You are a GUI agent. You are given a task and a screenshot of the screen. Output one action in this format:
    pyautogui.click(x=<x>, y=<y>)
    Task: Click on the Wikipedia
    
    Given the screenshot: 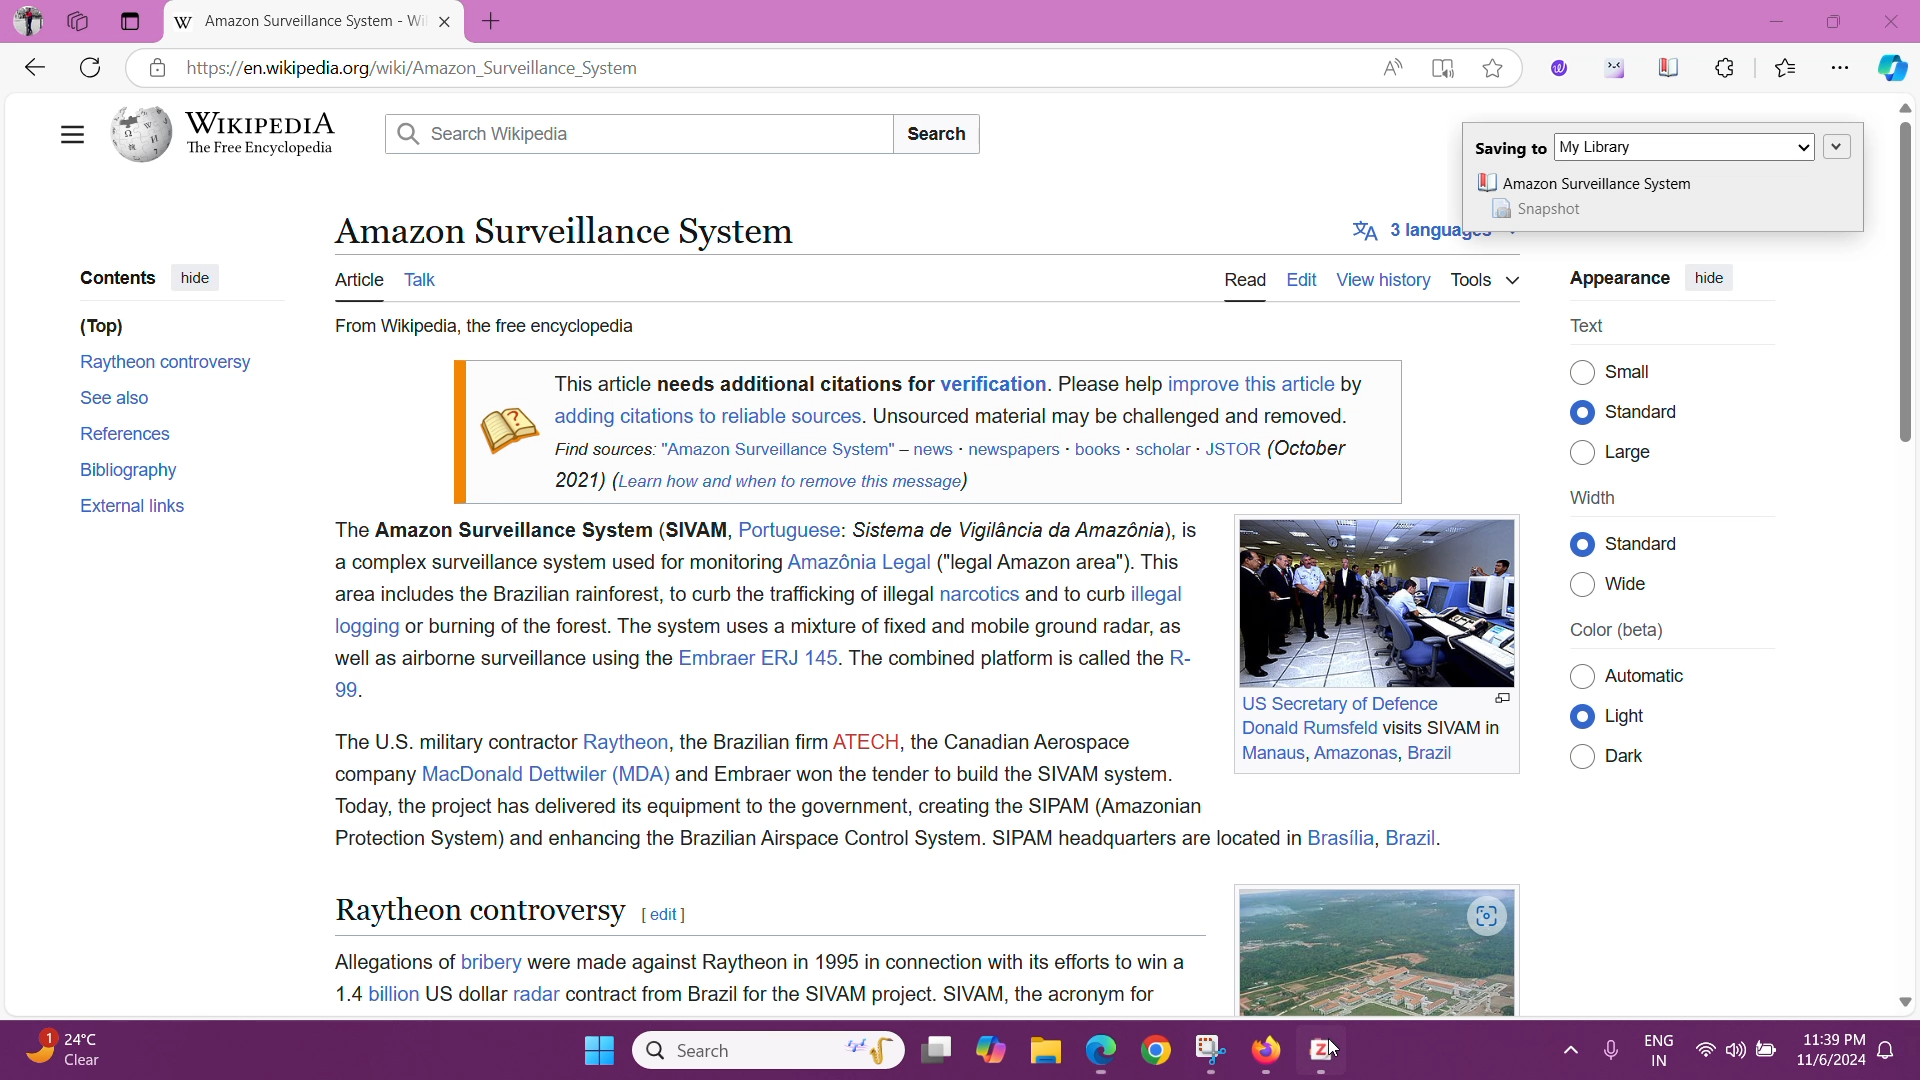 What is the action you would take?
    pyautogui.click(x=231, y=134)
    